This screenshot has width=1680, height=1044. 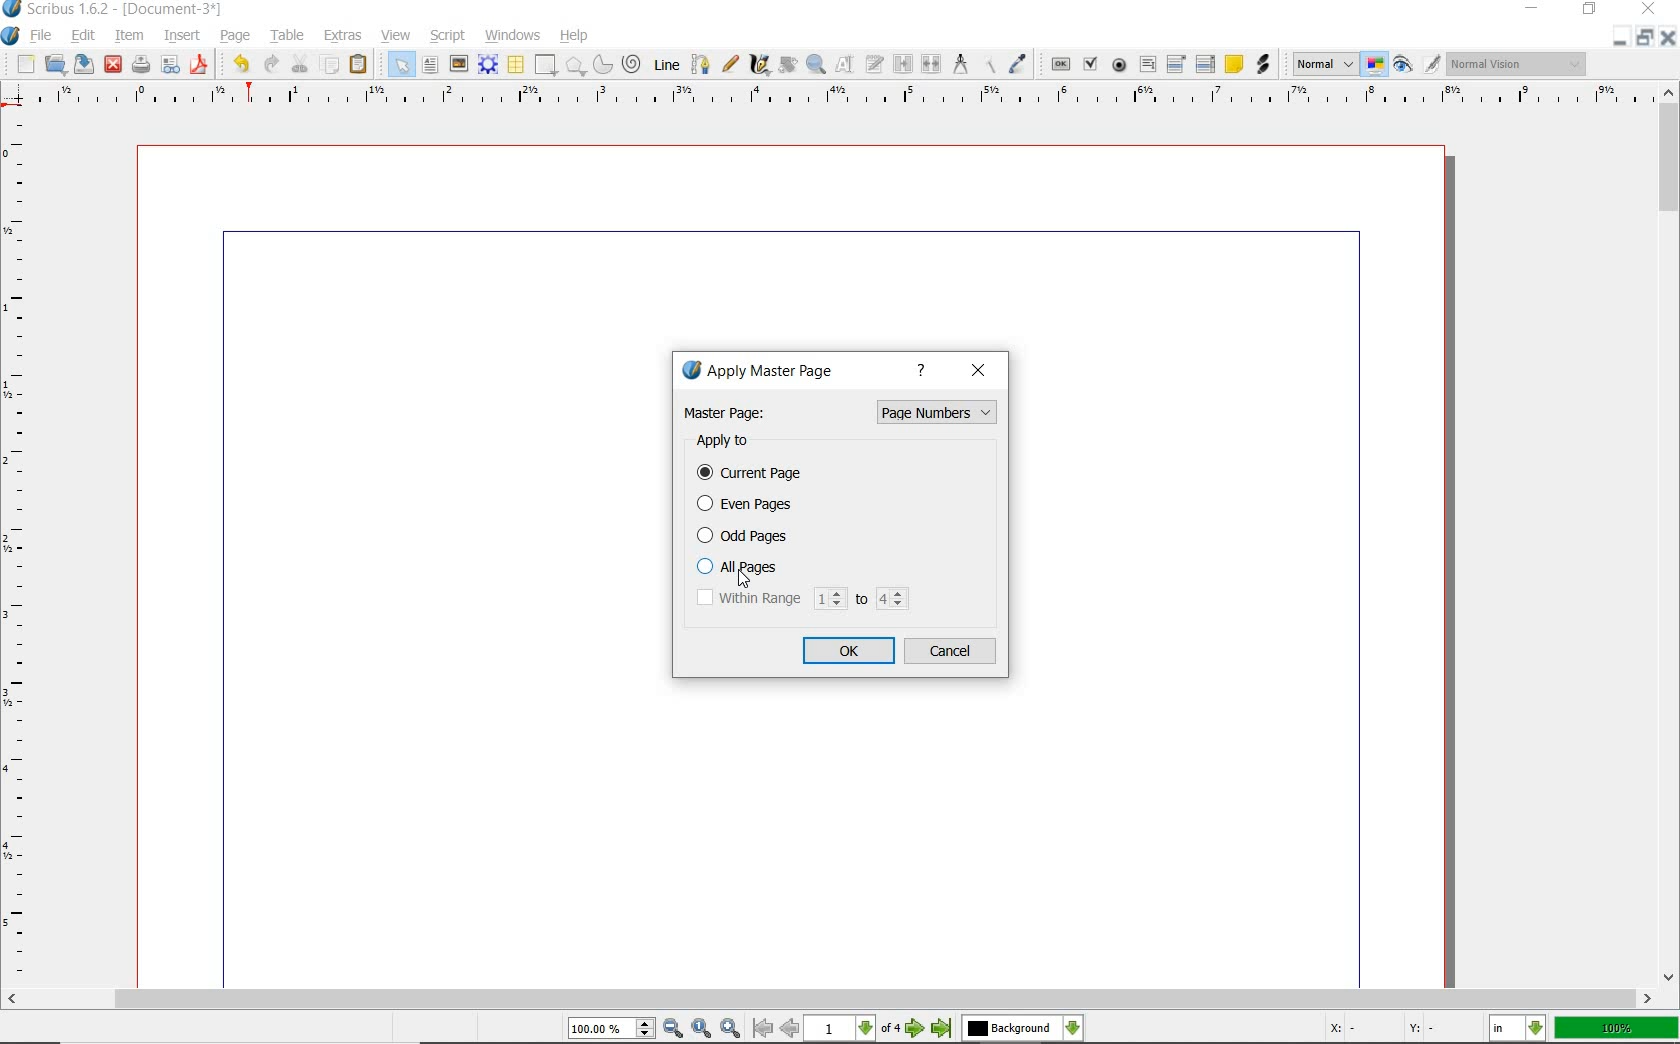 I want to click on rotate item, so click(x=786, y=64).